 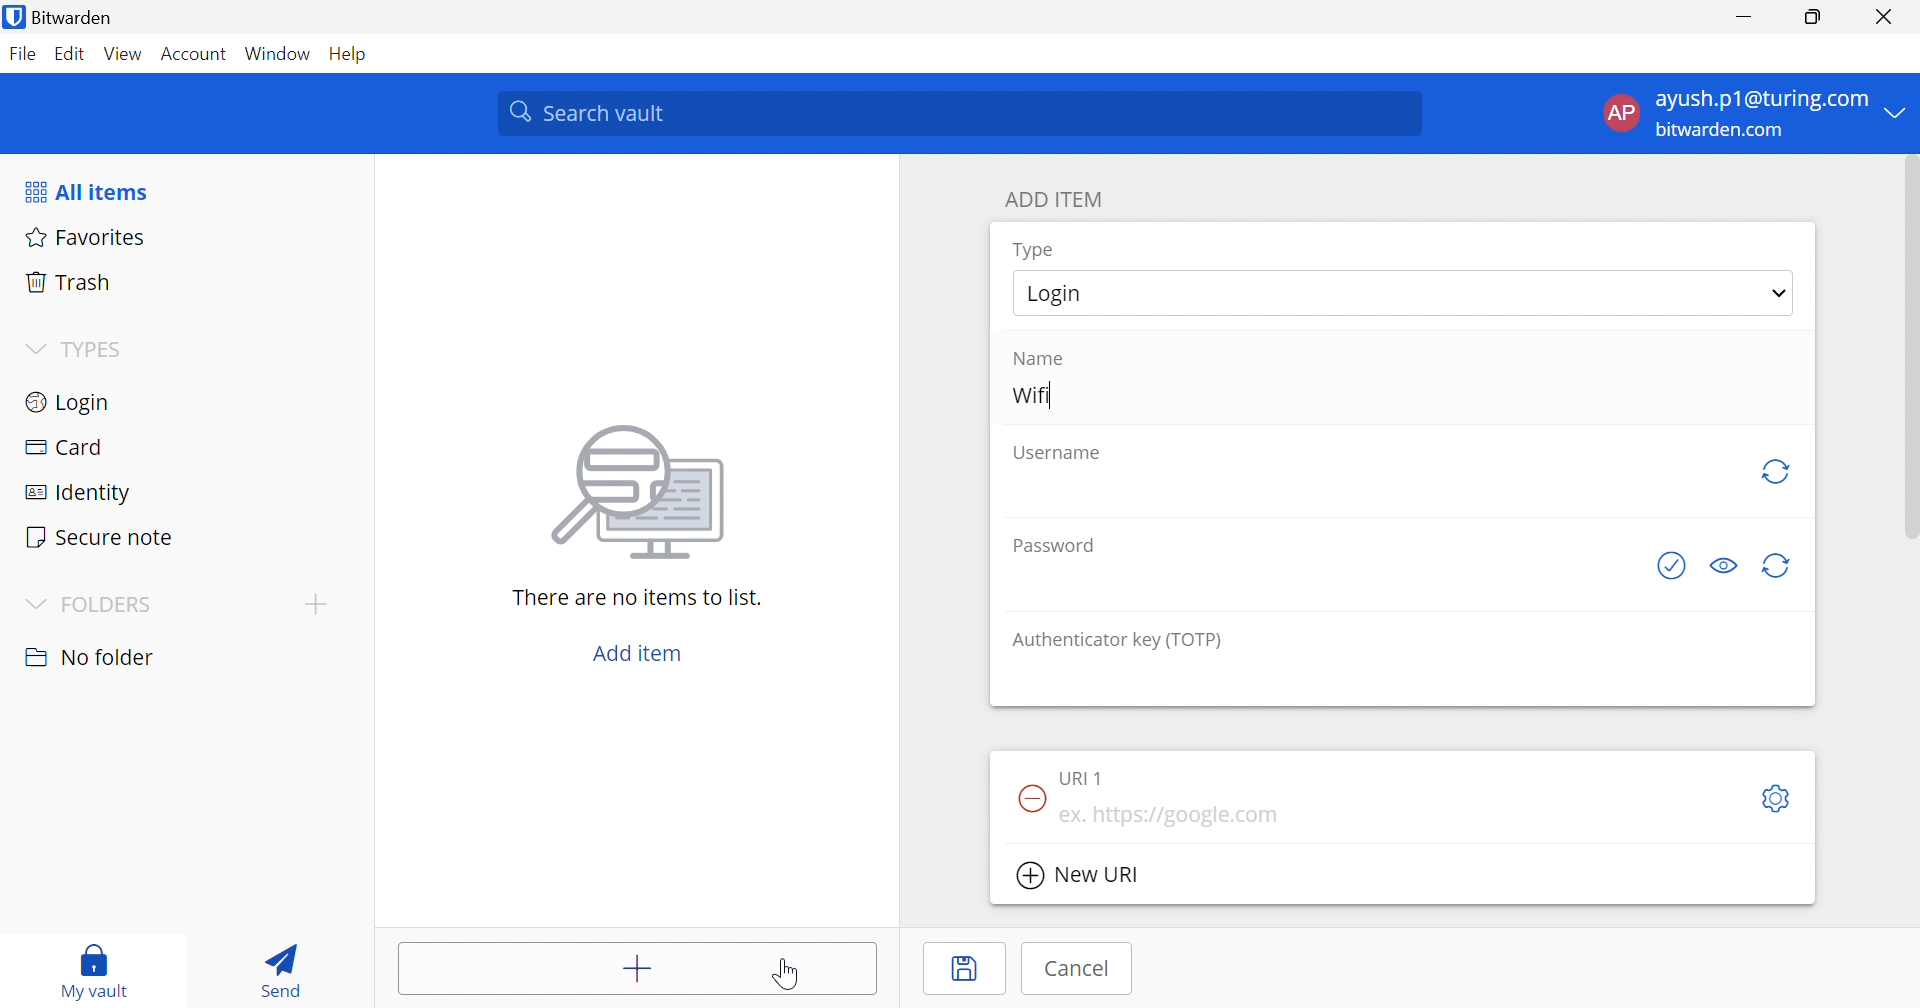 I want to click on scrollbar, so click(x=1908, y=347).